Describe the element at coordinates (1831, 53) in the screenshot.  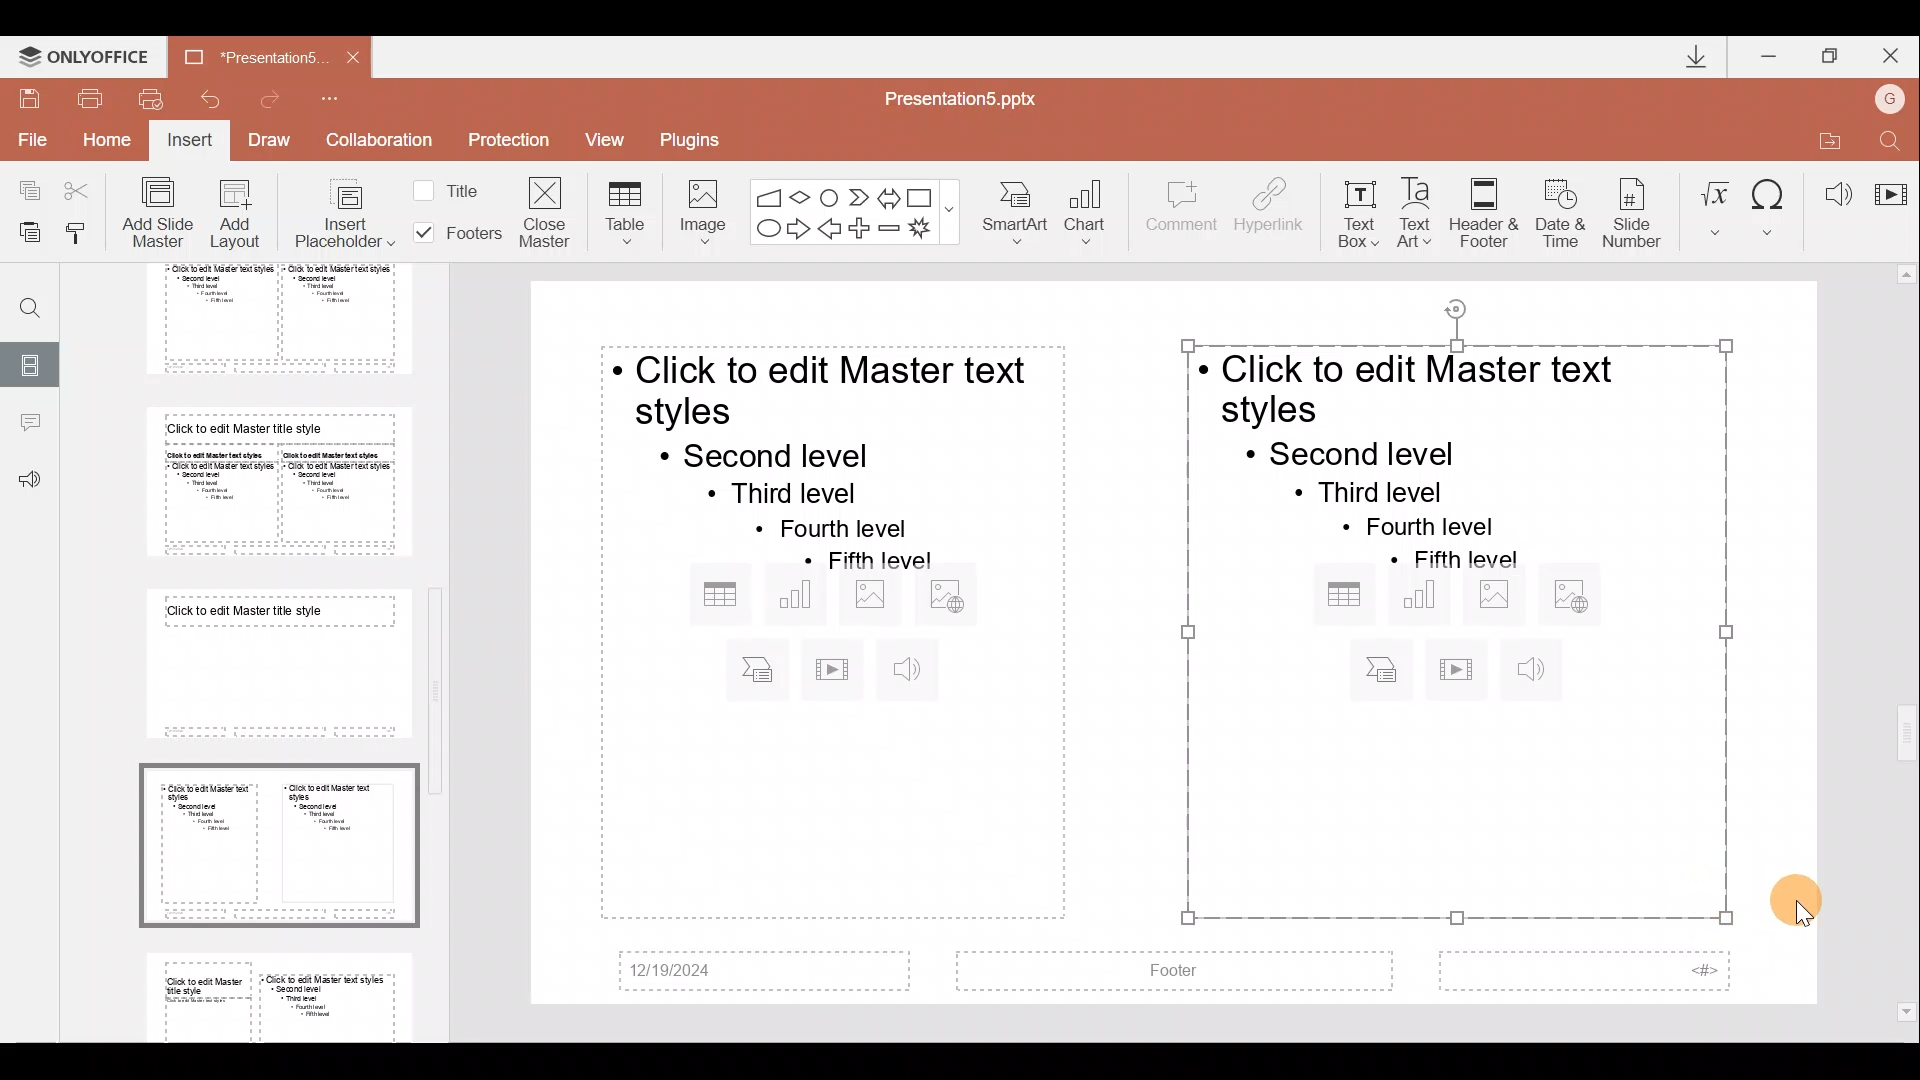
I see `Maximize` at that location.